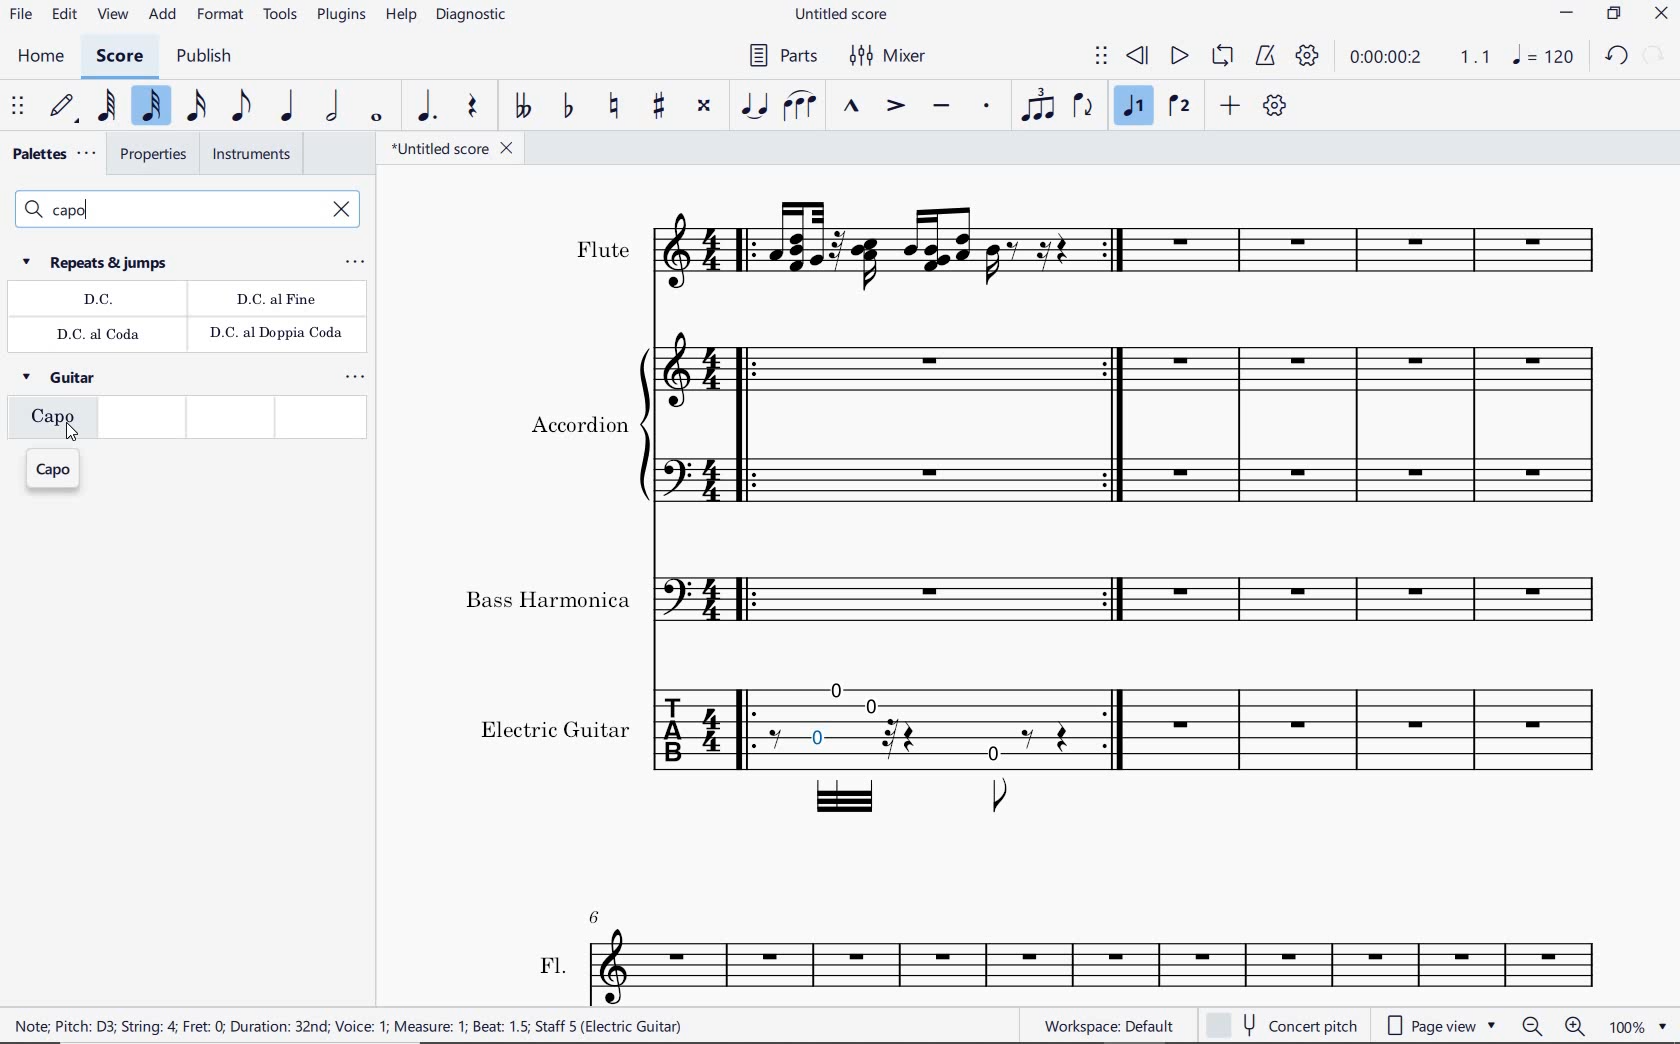 The width and height of the screenshot is (1680, 1044). Describe the element at coordinates (221, 18) in the screenshot. I see `format` at that location.